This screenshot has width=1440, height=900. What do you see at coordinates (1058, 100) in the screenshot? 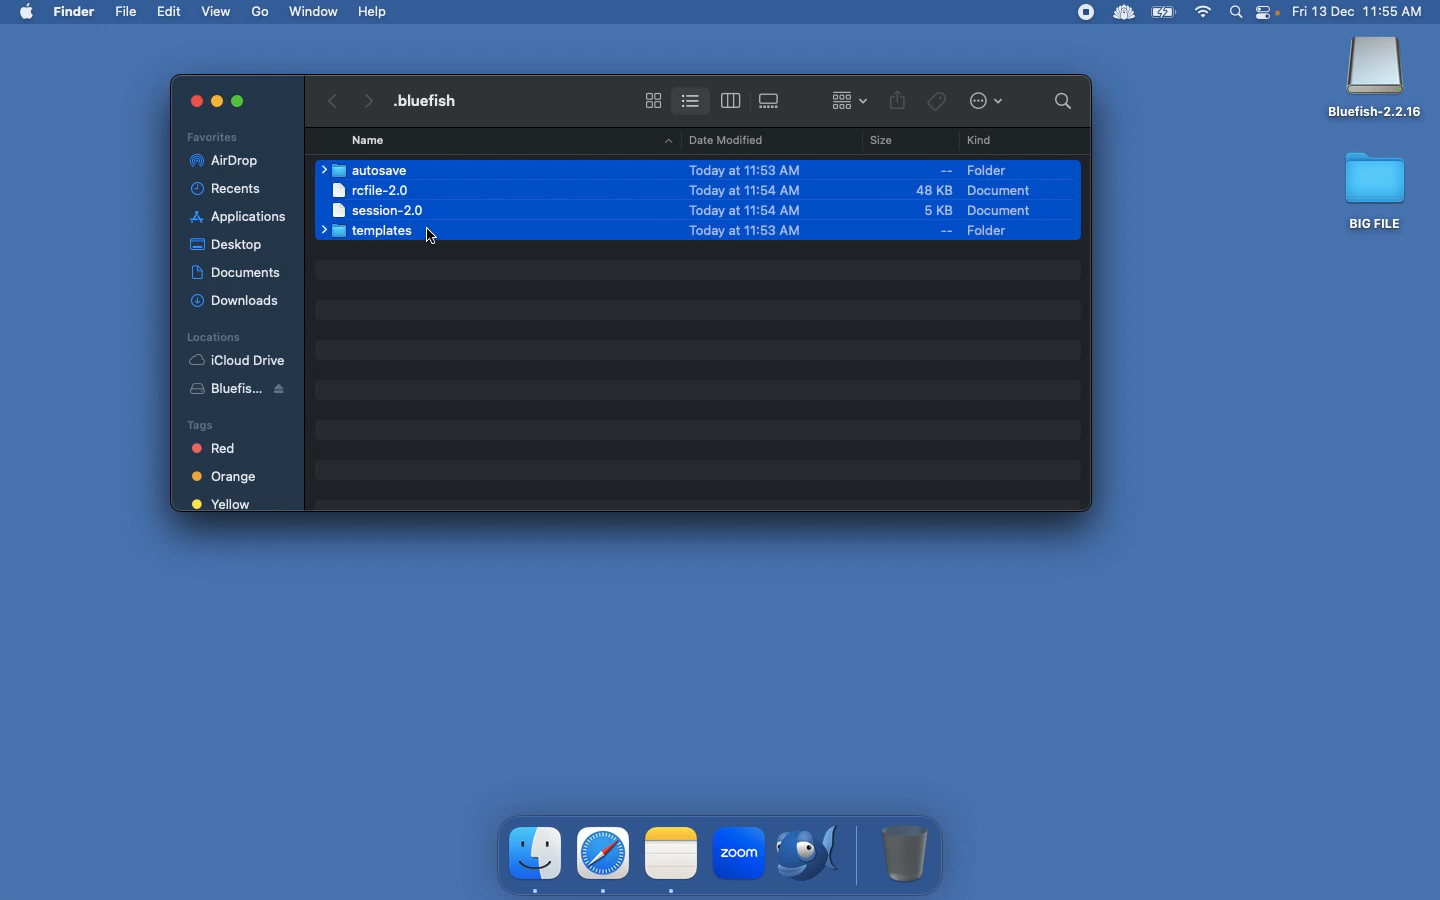
I see `search` at bounding box center [1058, 100].